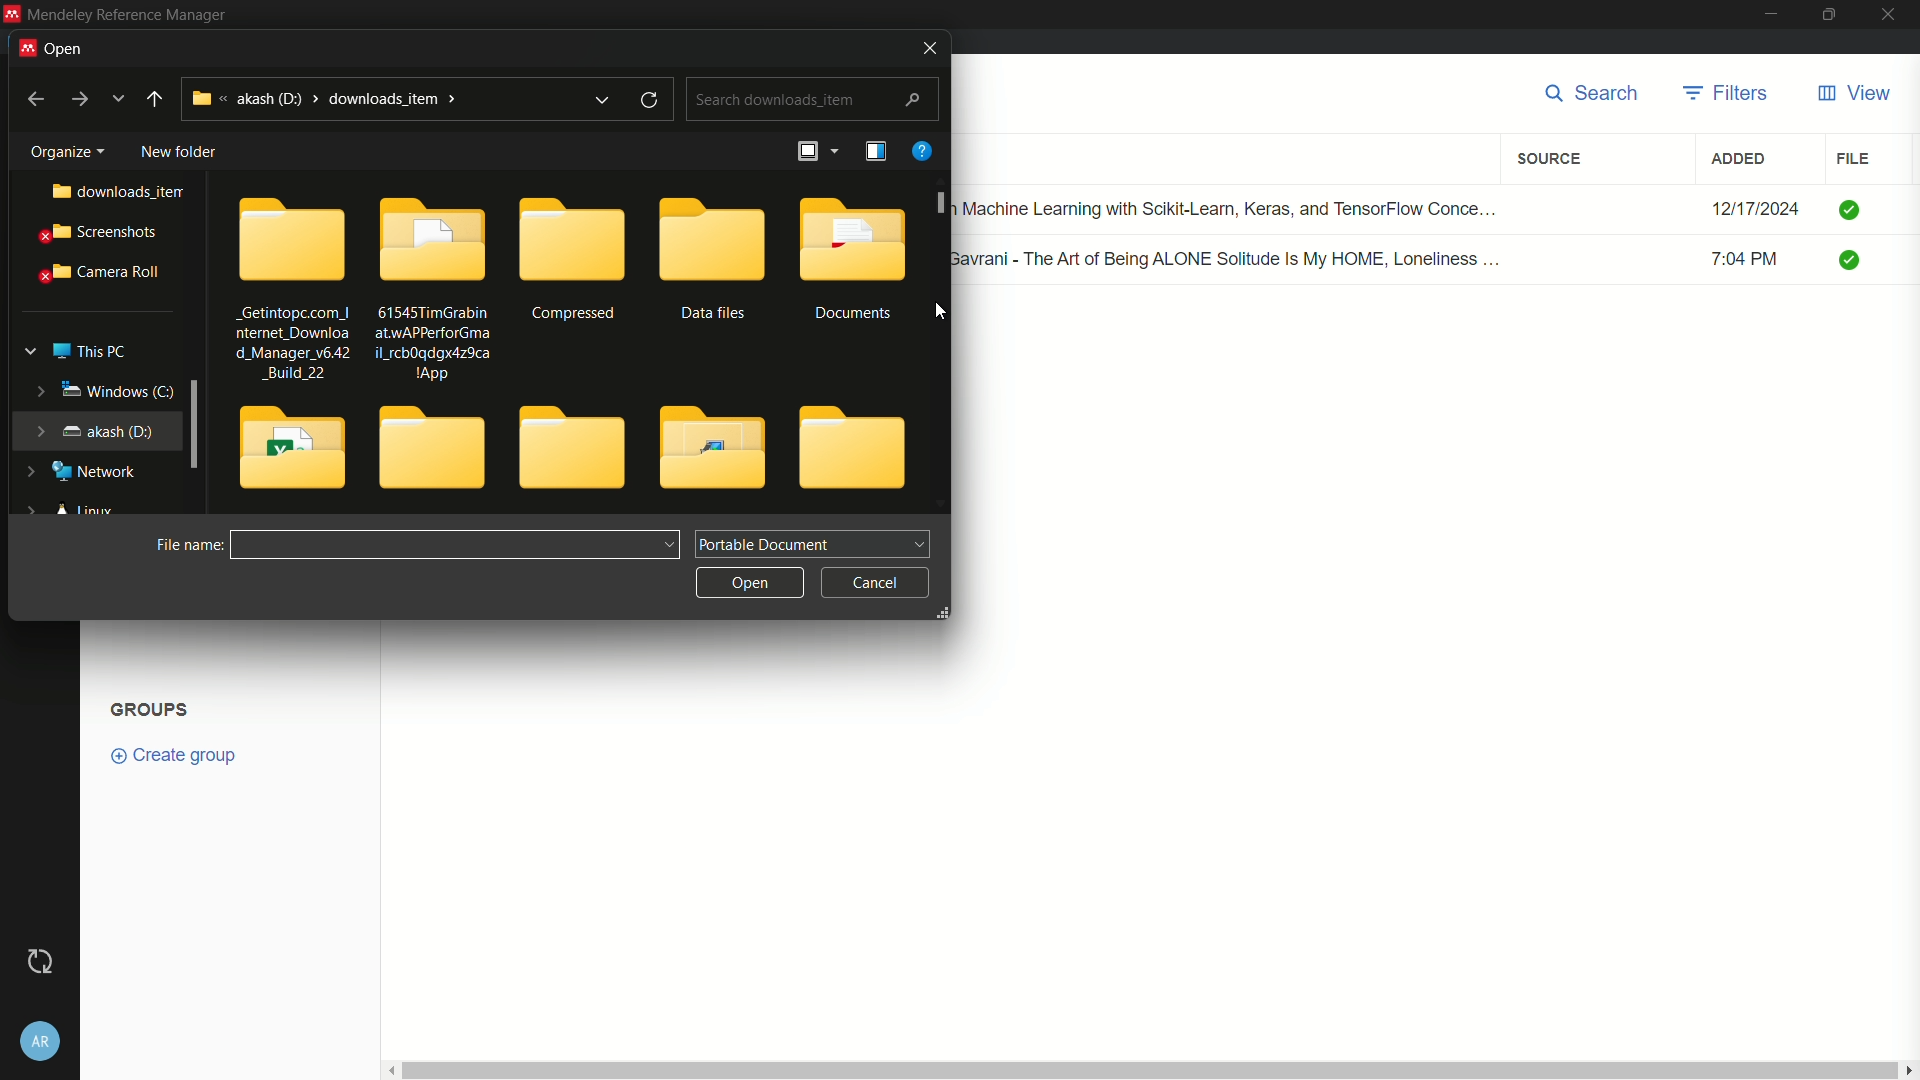  Describe the element at coordinates (940, 344) in the screenshot. I see `scroll bar` at that location.